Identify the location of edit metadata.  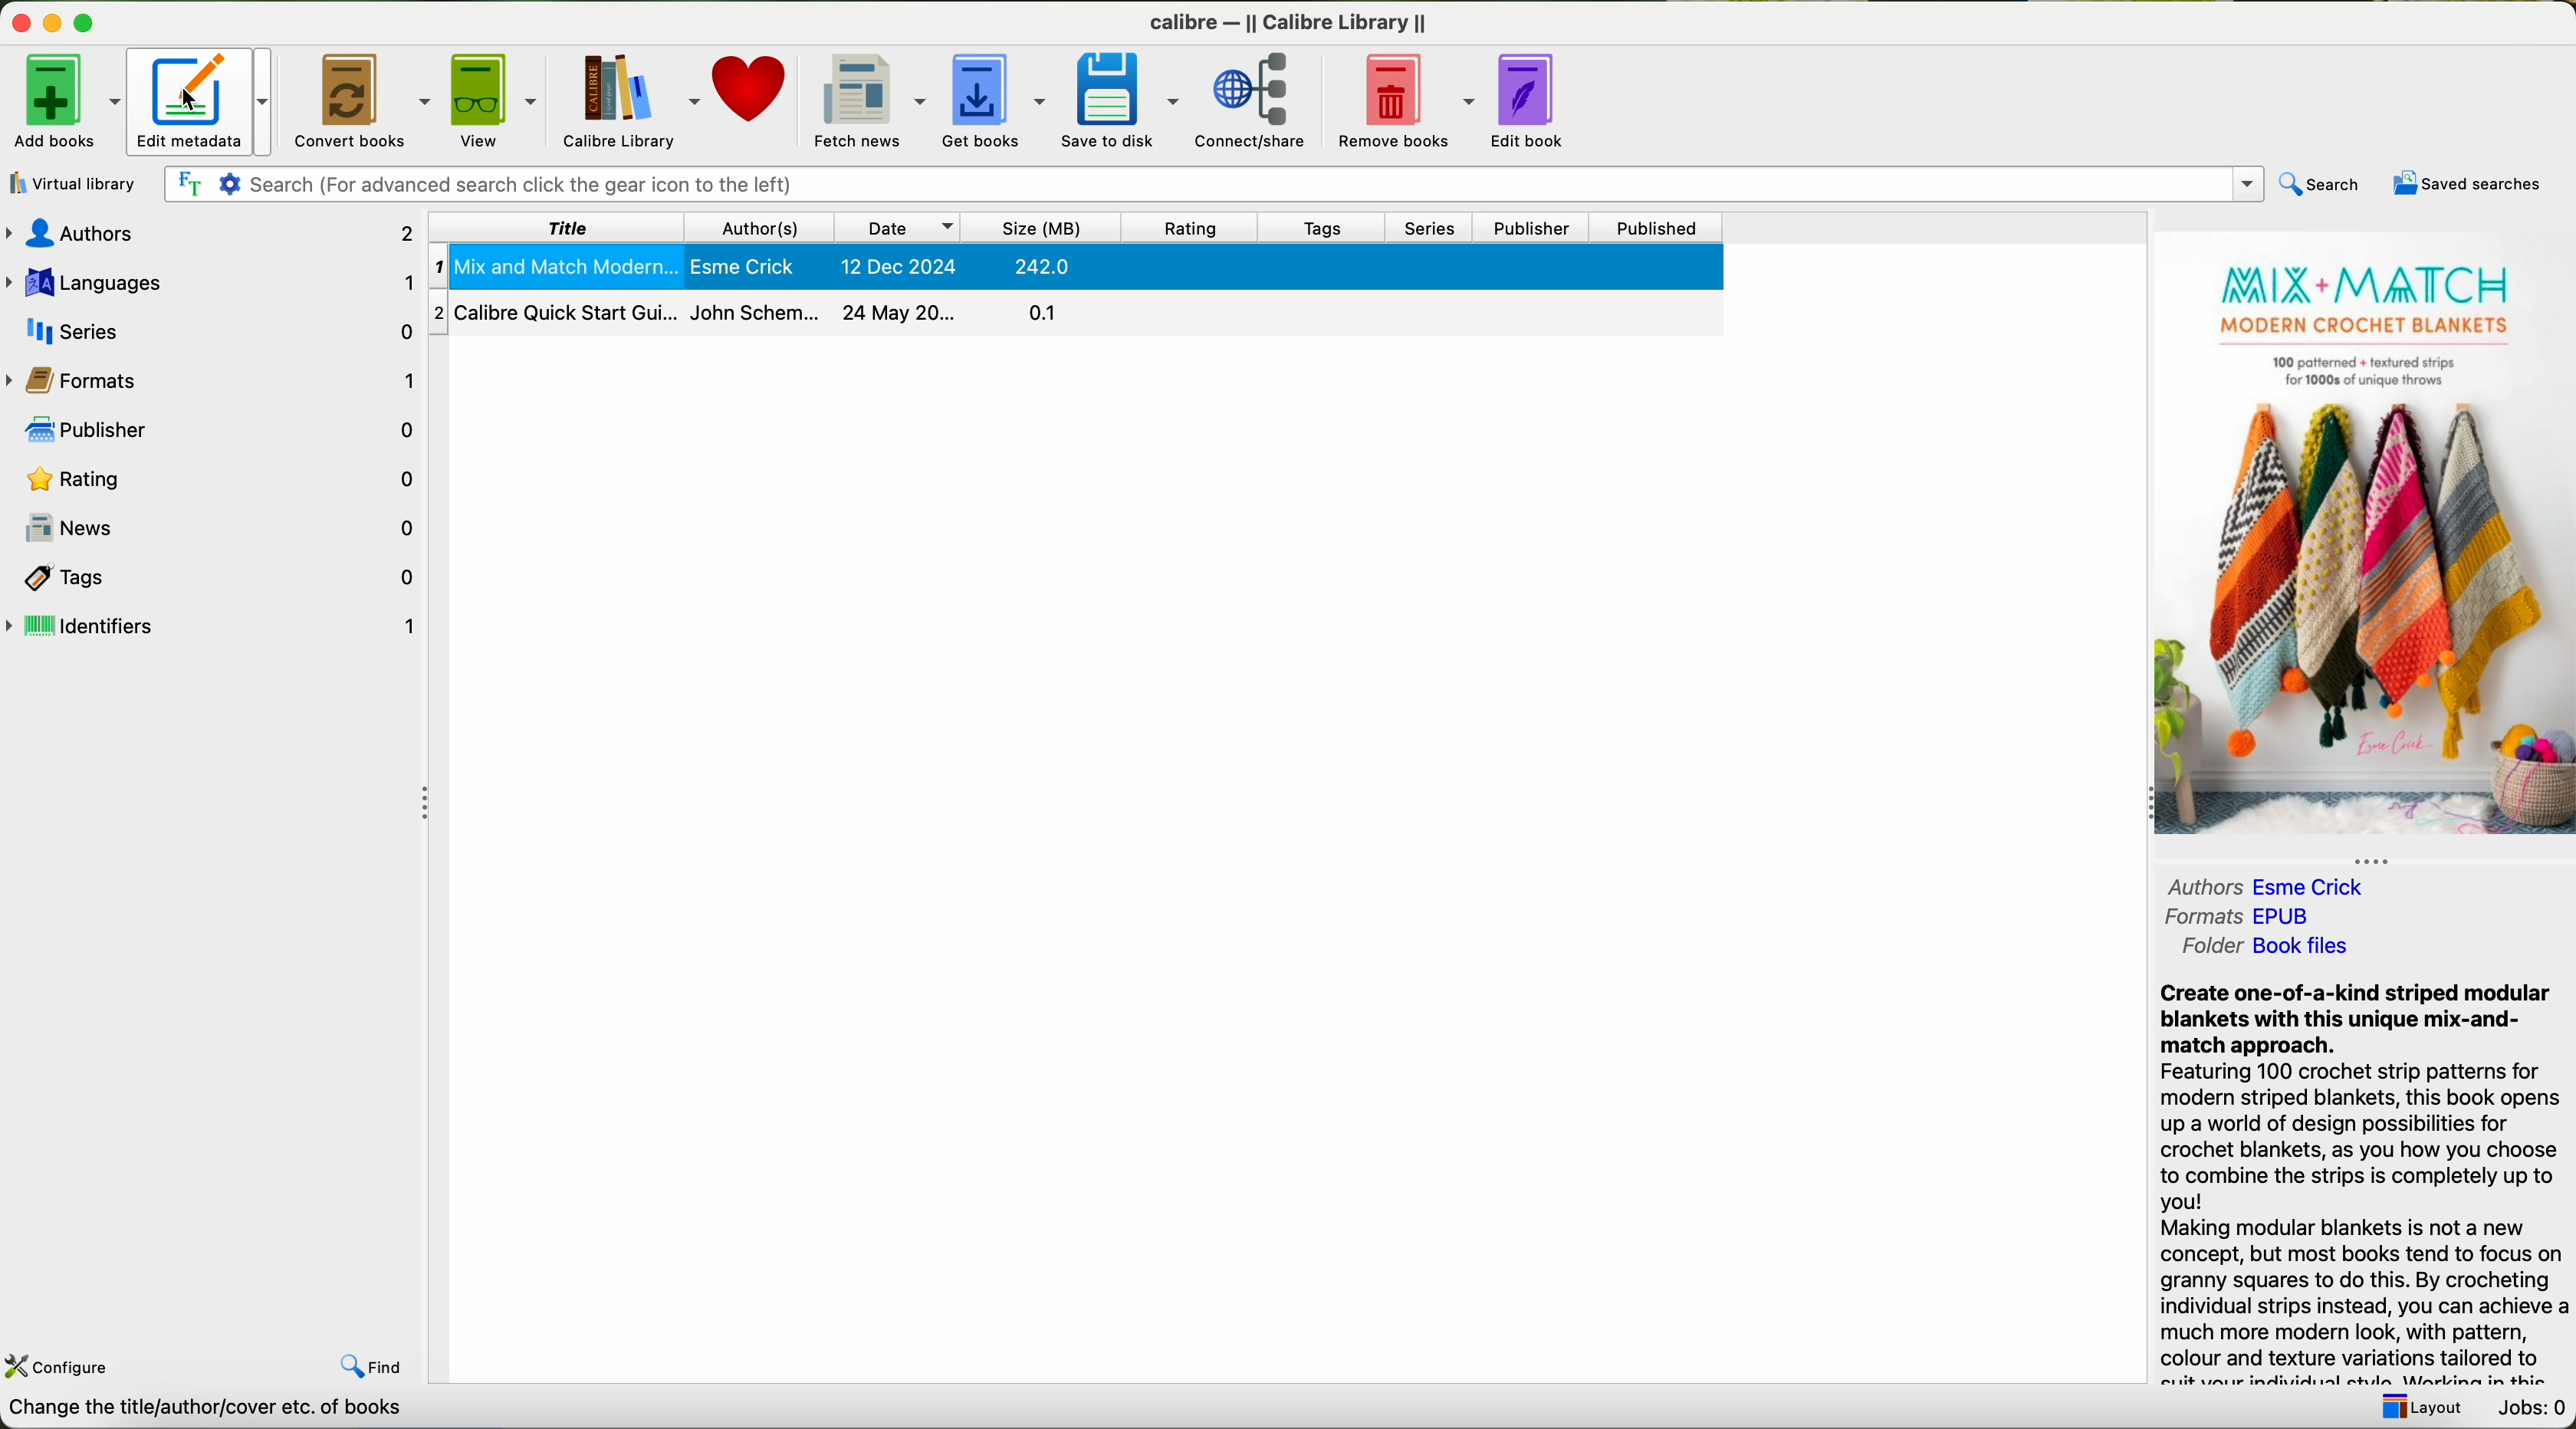
(204, 100).